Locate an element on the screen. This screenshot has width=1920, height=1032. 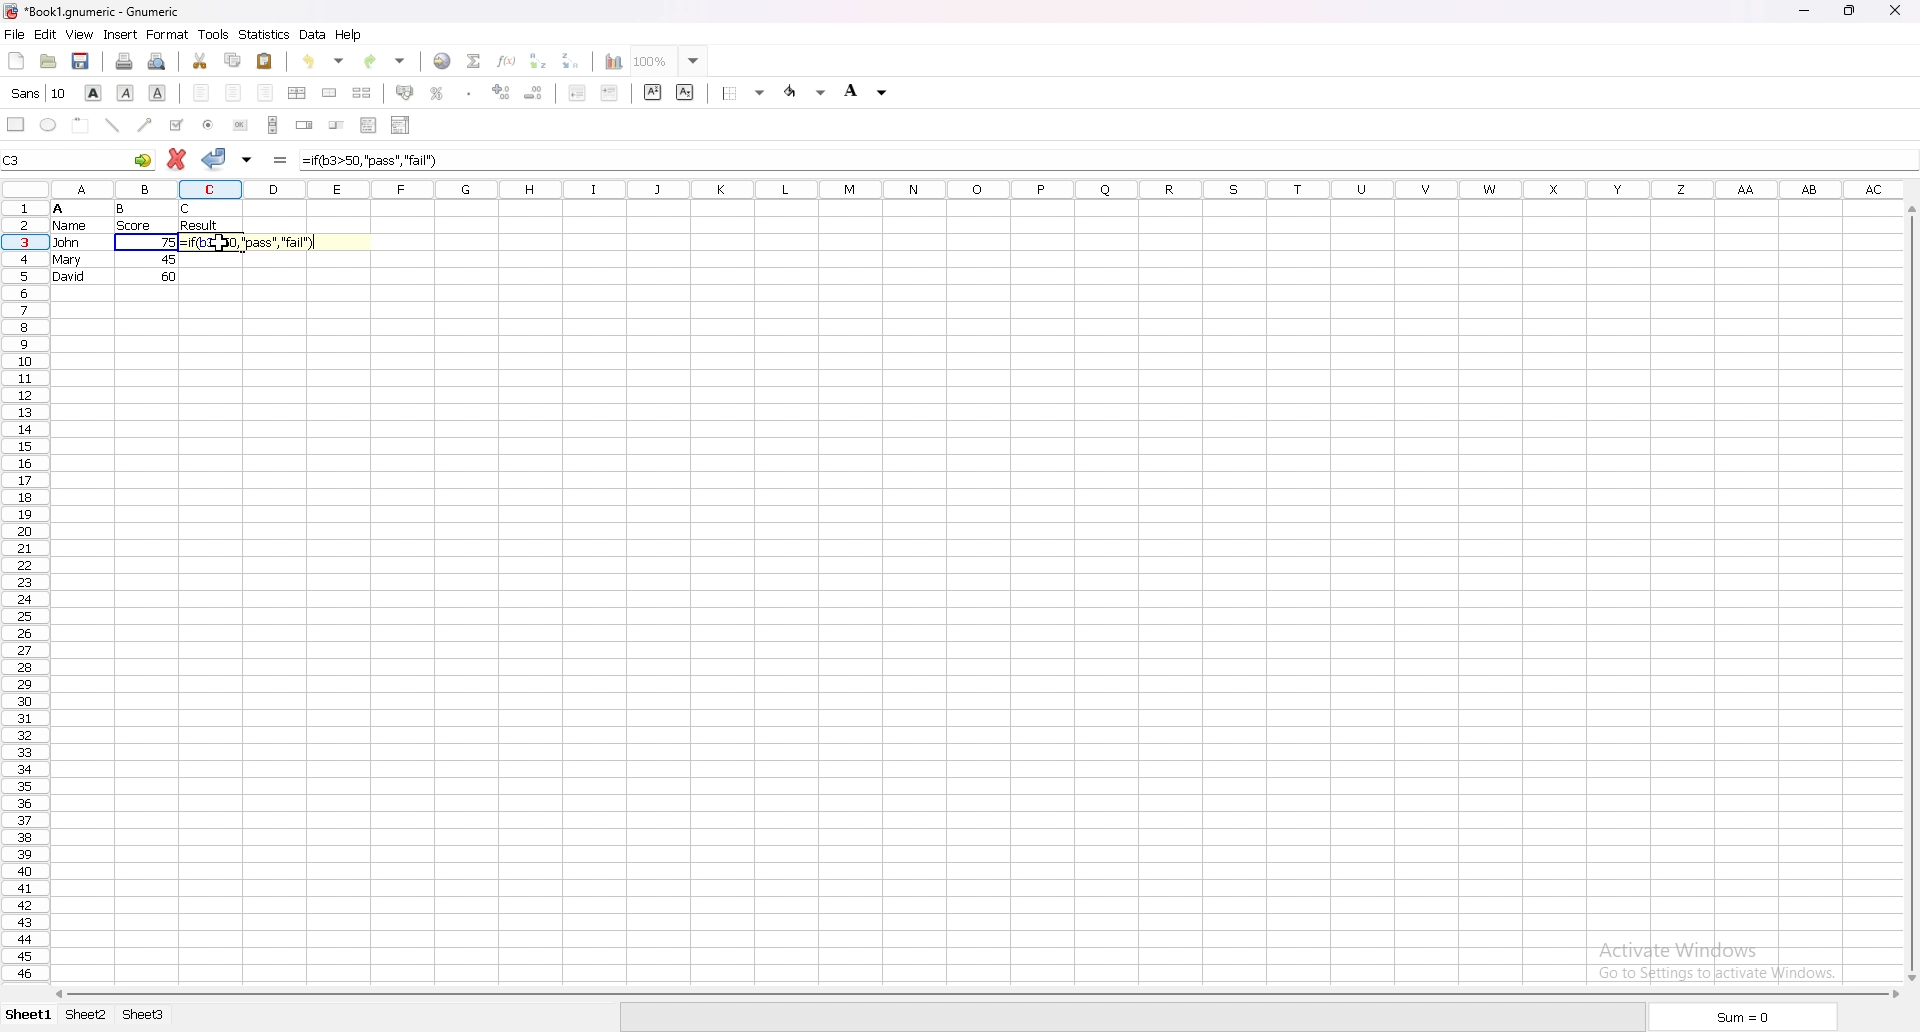
function is located at coordinates (506, 62).